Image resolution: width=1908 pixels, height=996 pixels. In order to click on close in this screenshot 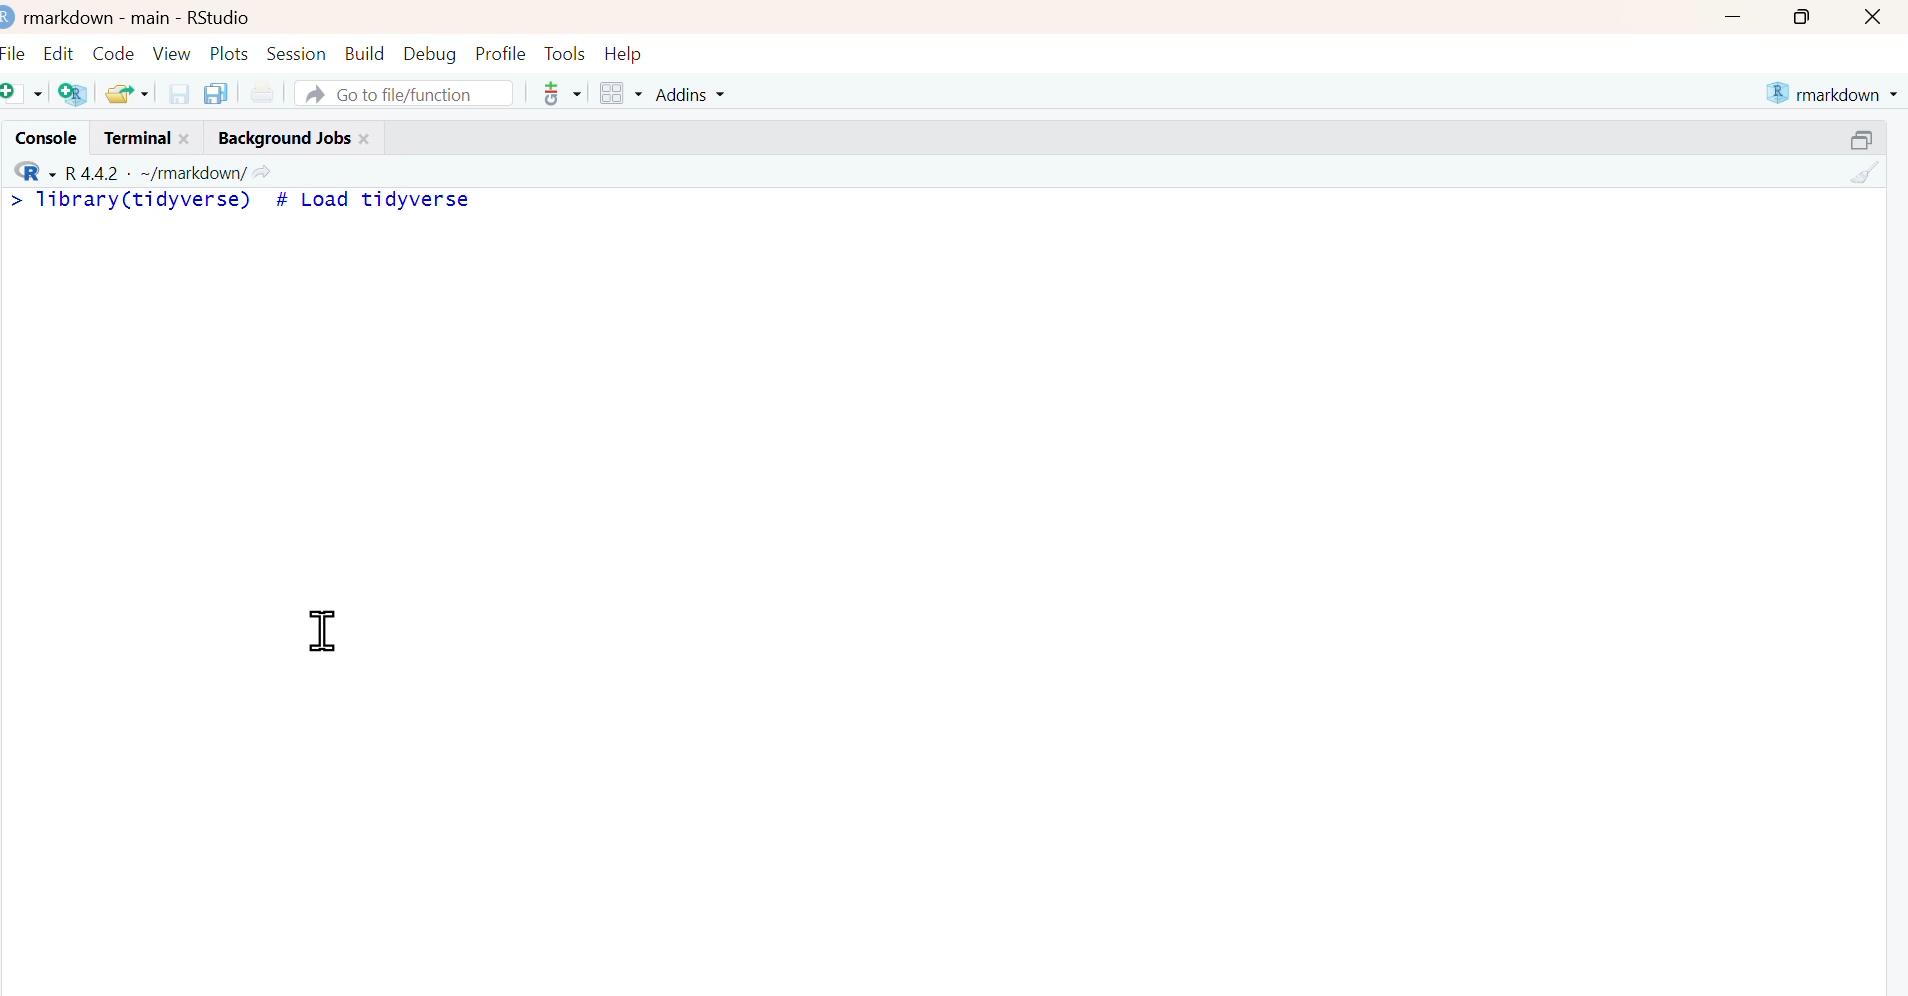, I will do `click(368, 136)`.